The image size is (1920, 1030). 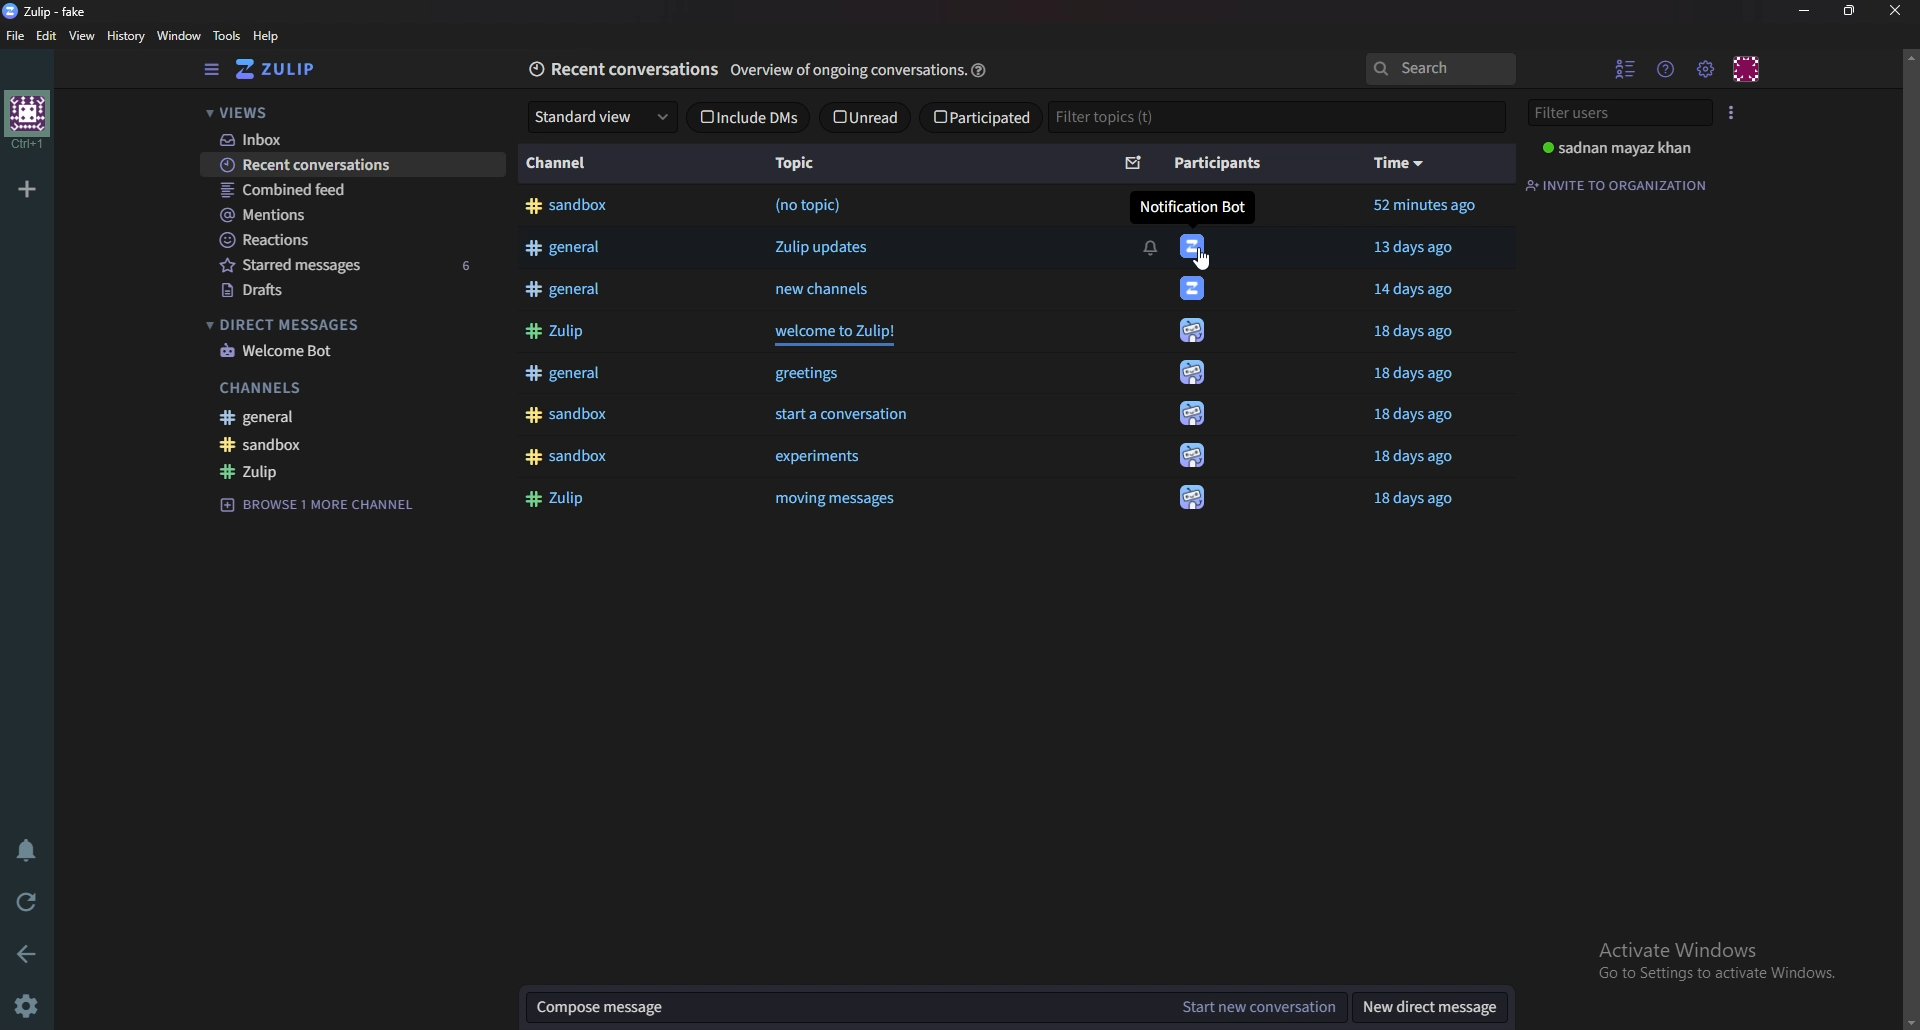 What do you see at coordinates (570, 249) in the screenshot?
I see `#general` at bounding box center [570, 249].